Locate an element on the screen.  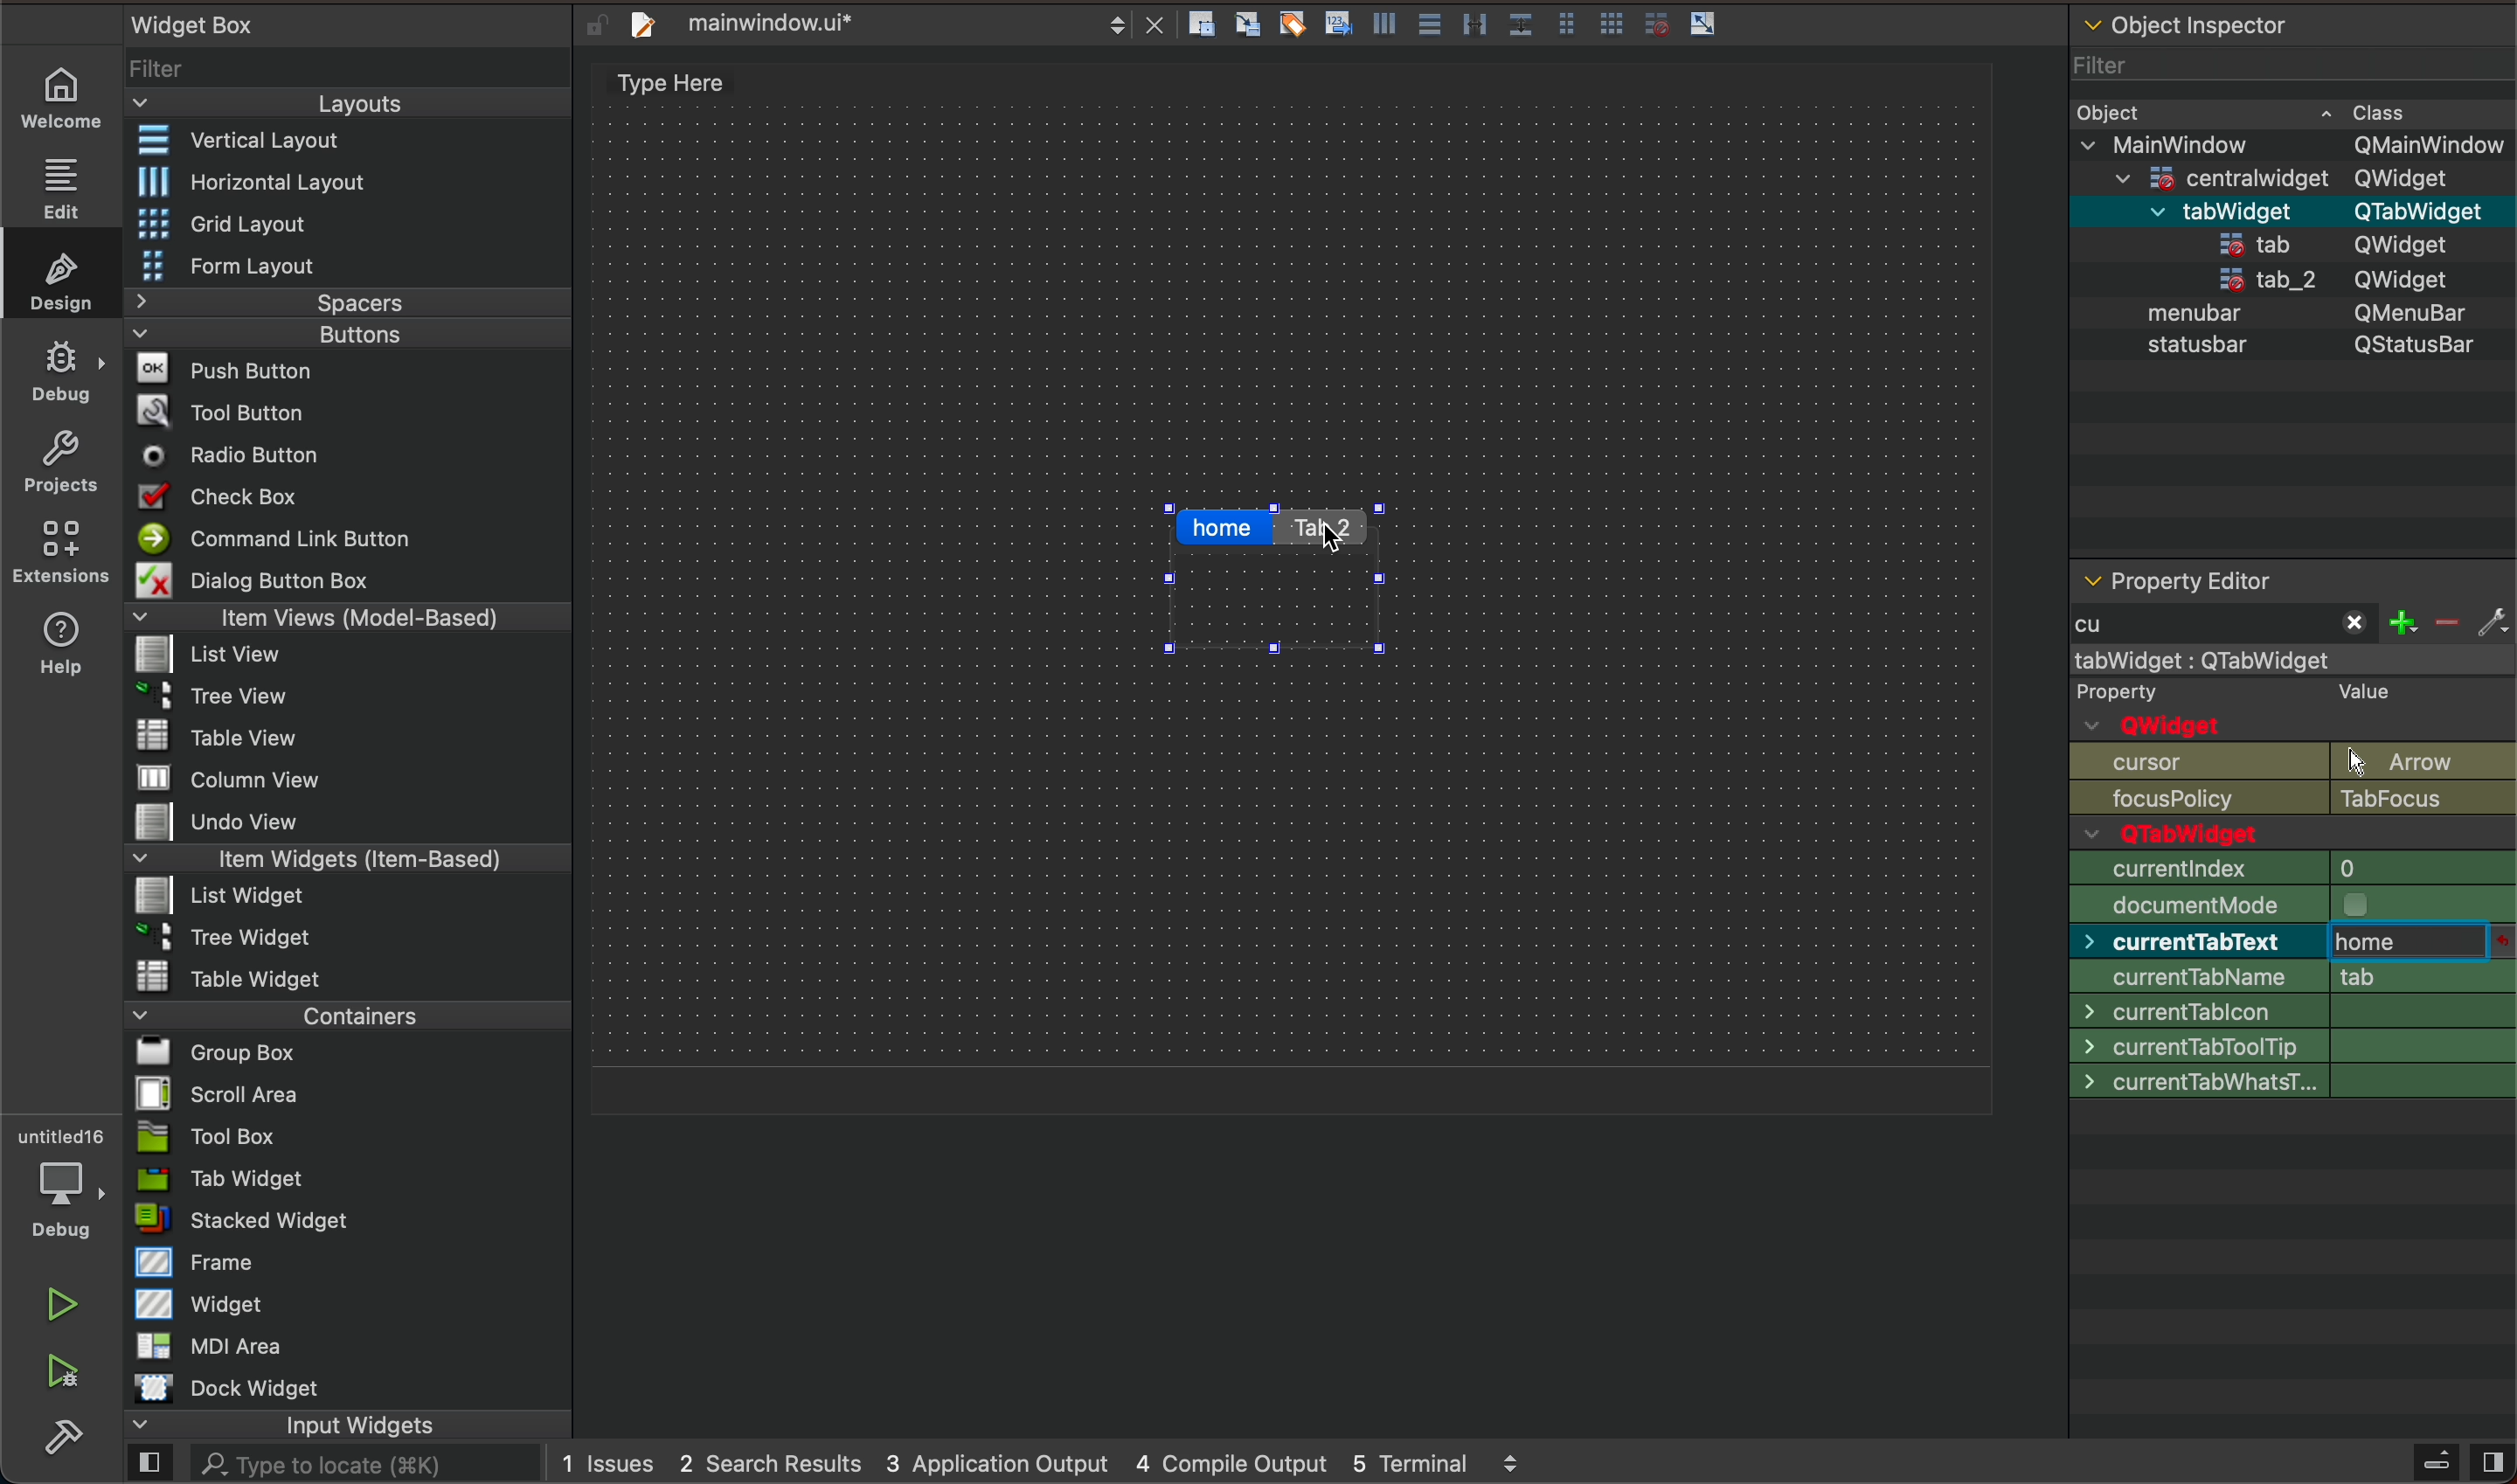
Dialog Button Box is located at coordinates (245, 578).